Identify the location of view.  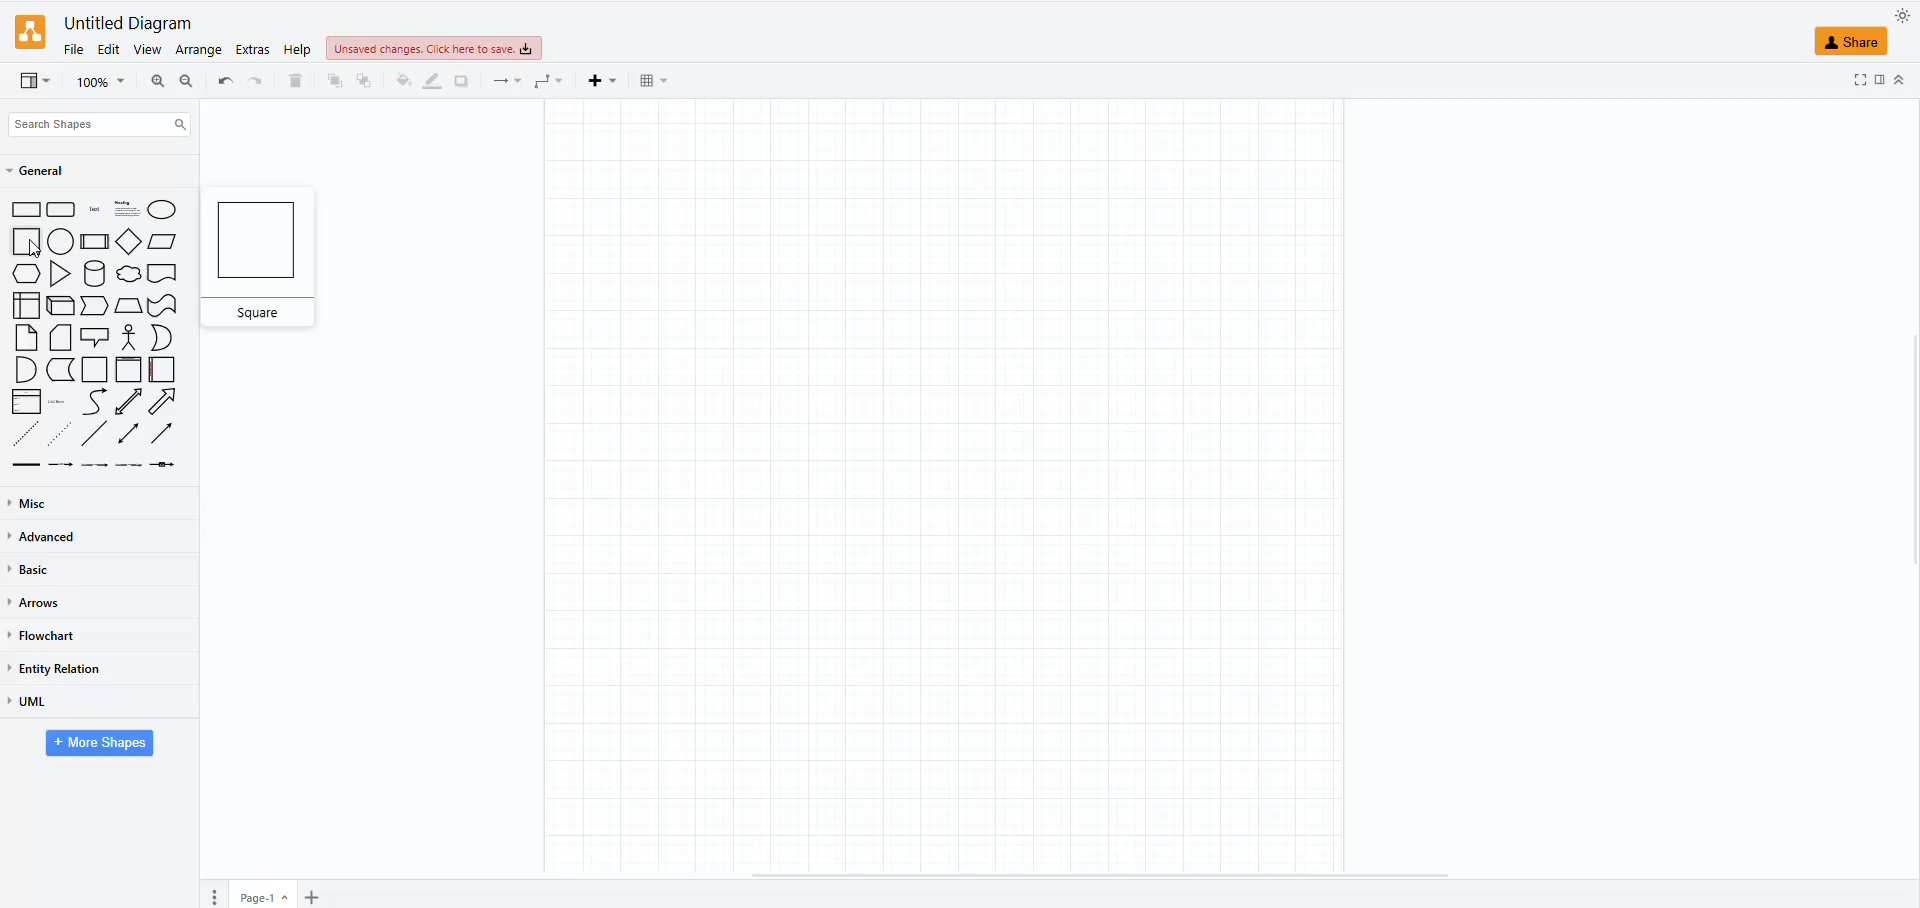
(35, 81).